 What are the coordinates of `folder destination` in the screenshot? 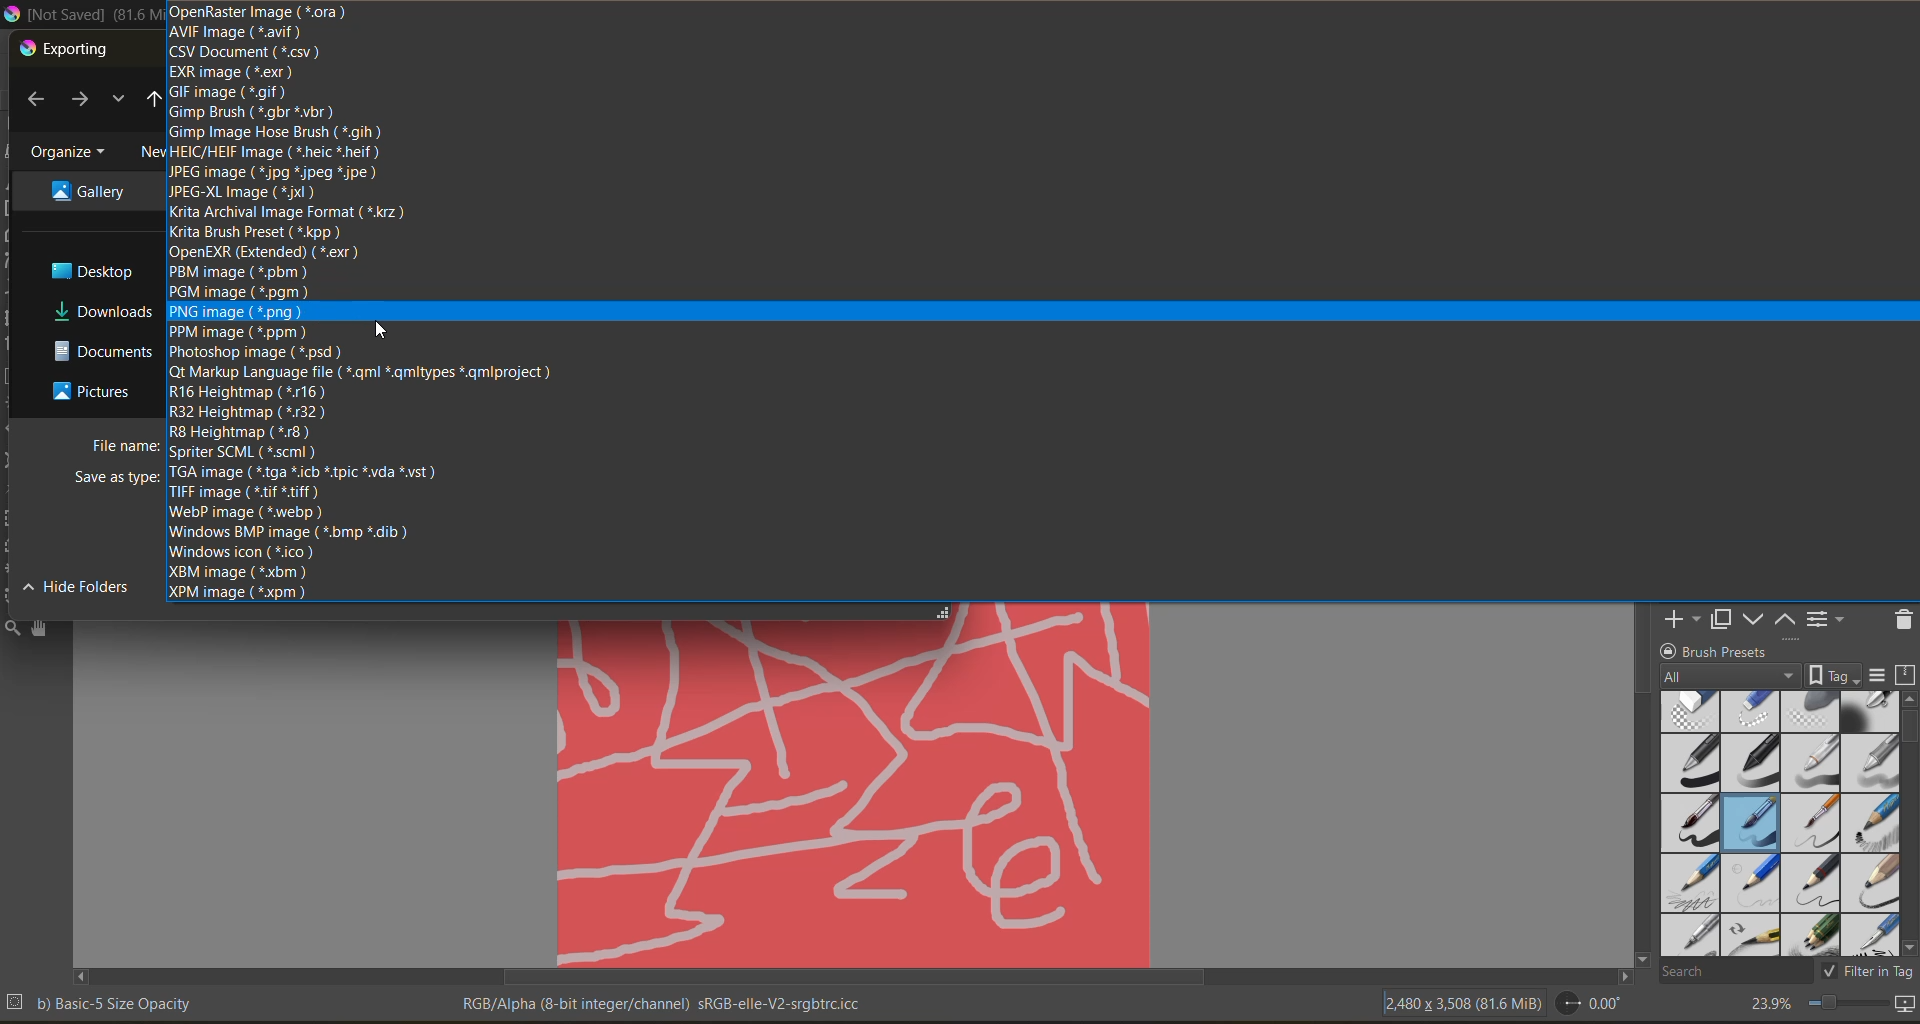 It's located at (100, 271).